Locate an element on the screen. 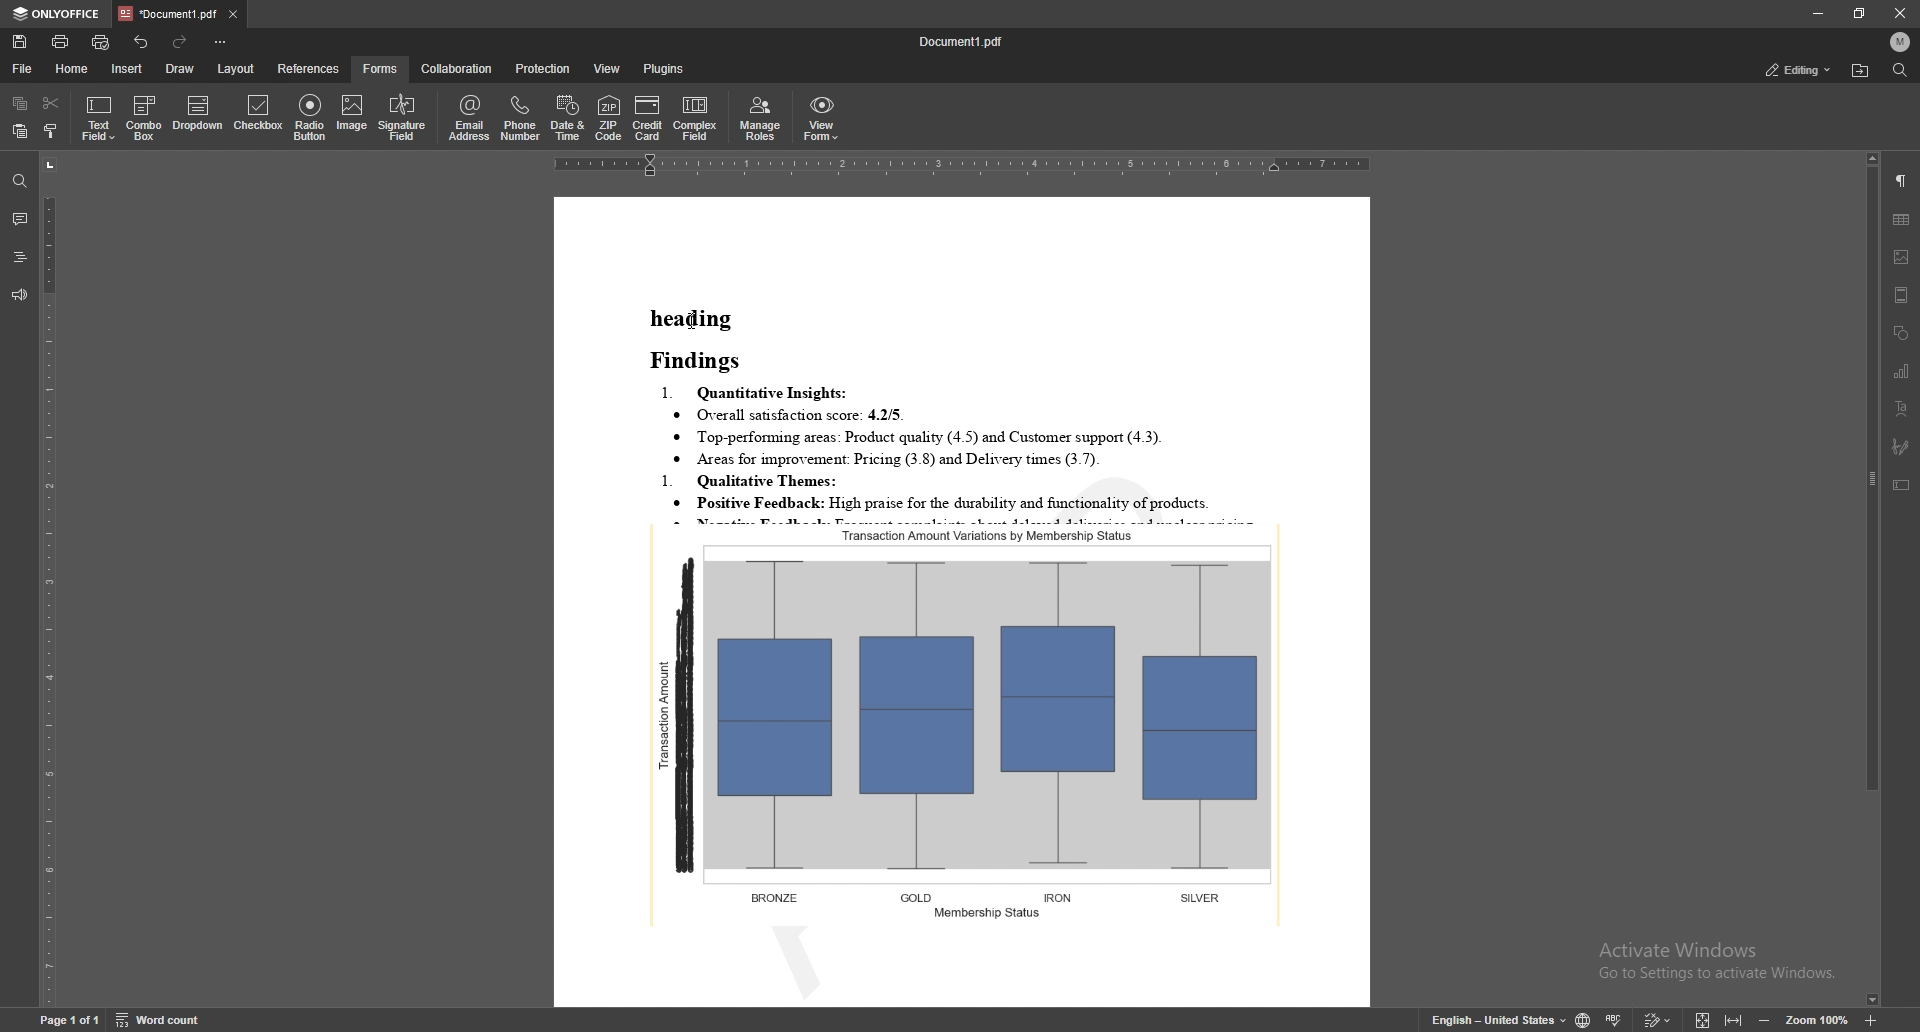 The height and width of the screenshot is (1032, 1920). word count is located at coordinates (169, 1021).